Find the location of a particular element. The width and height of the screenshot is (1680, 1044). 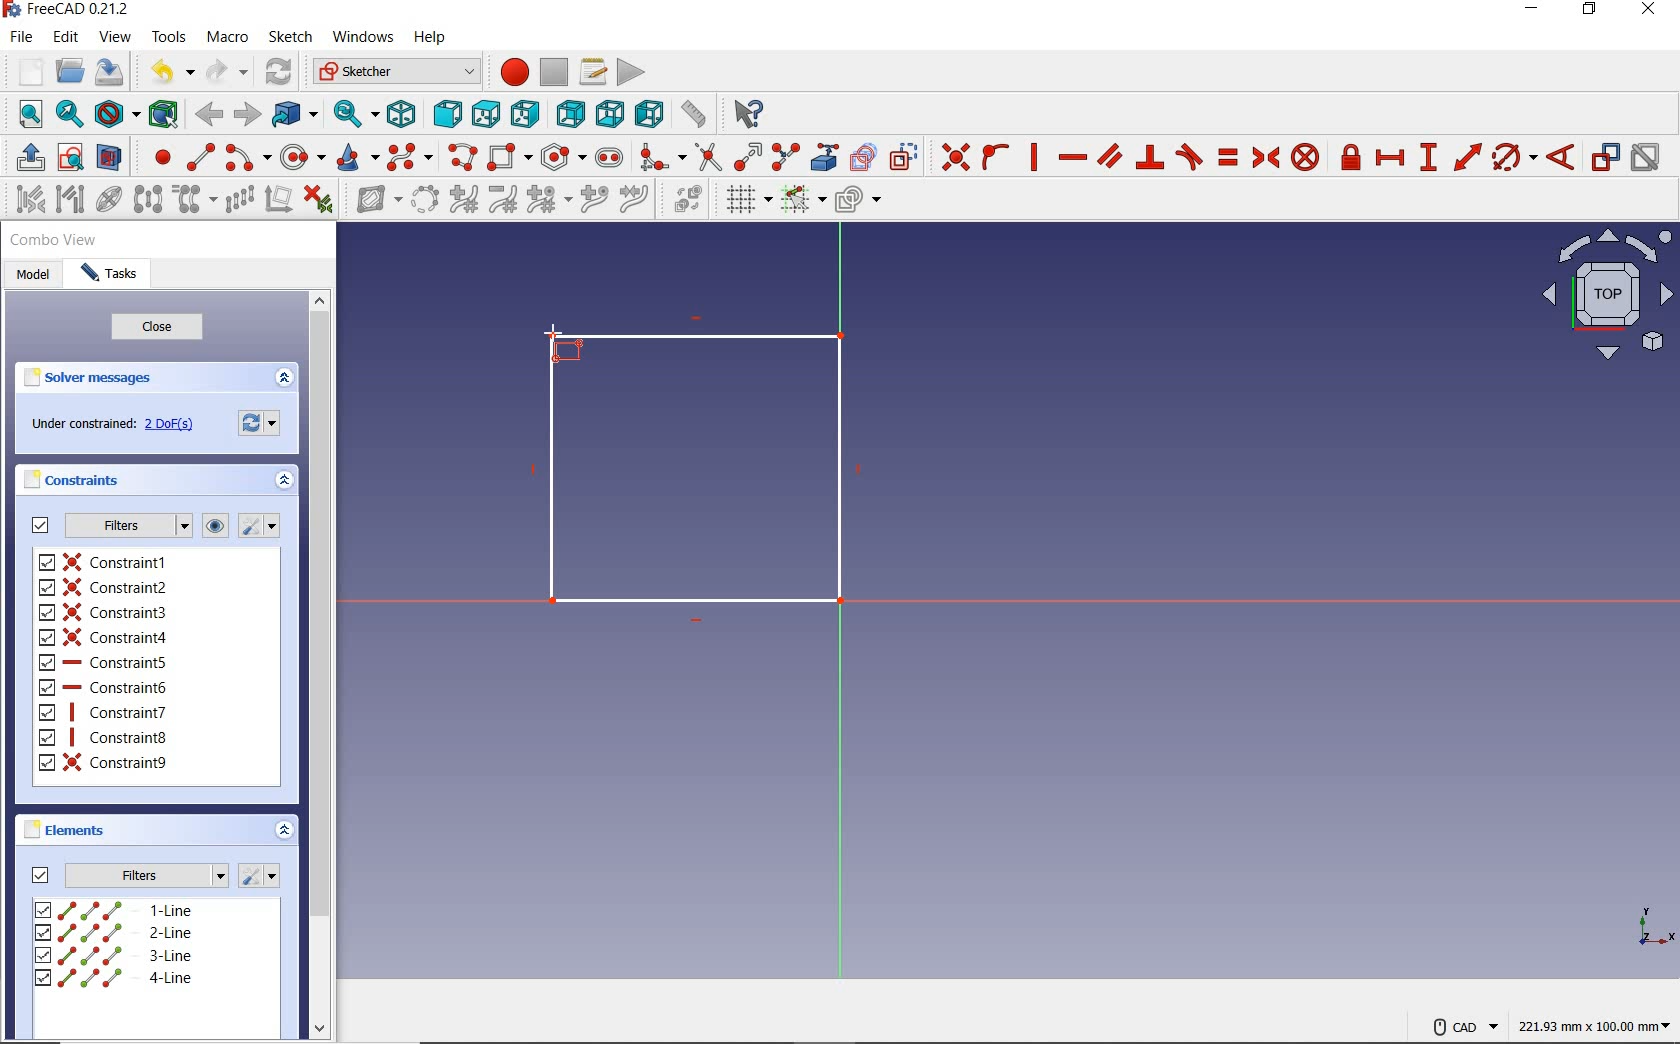

tasks is located at coordinates (115, 275).